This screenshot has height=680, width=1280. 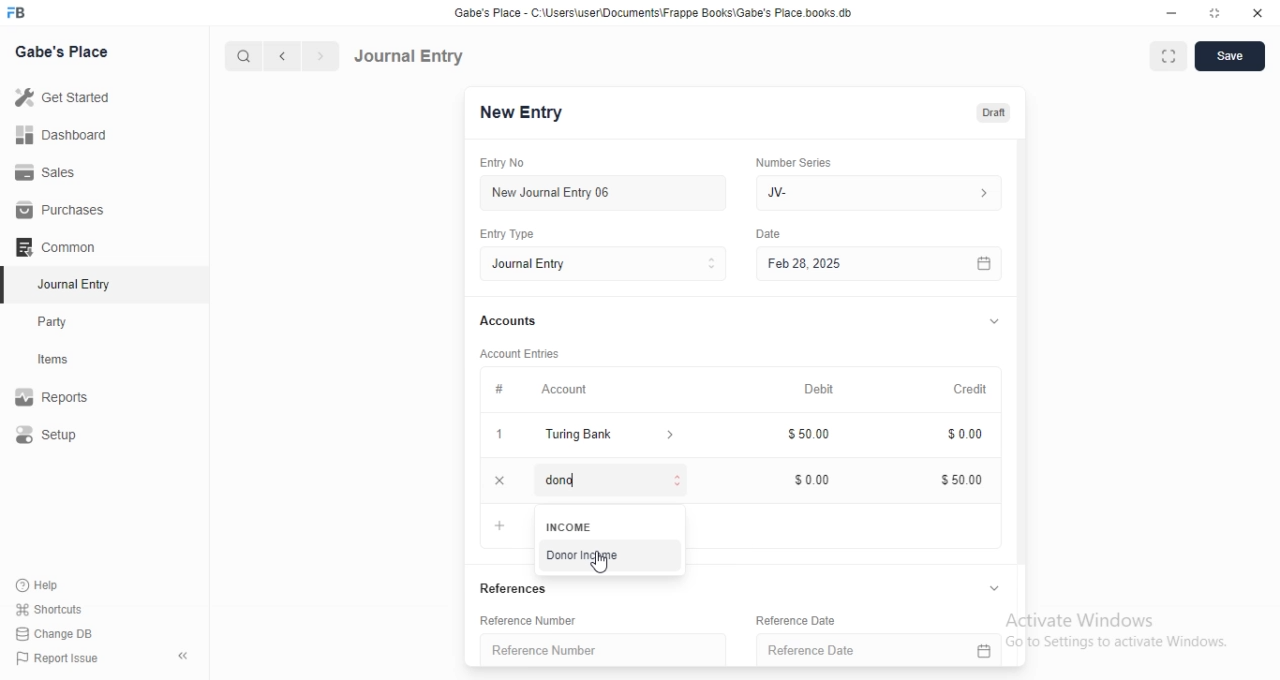 What do you see at coordinates (279, 56) in the screenshot?
I see `previous` at bounding box center [279, 56].